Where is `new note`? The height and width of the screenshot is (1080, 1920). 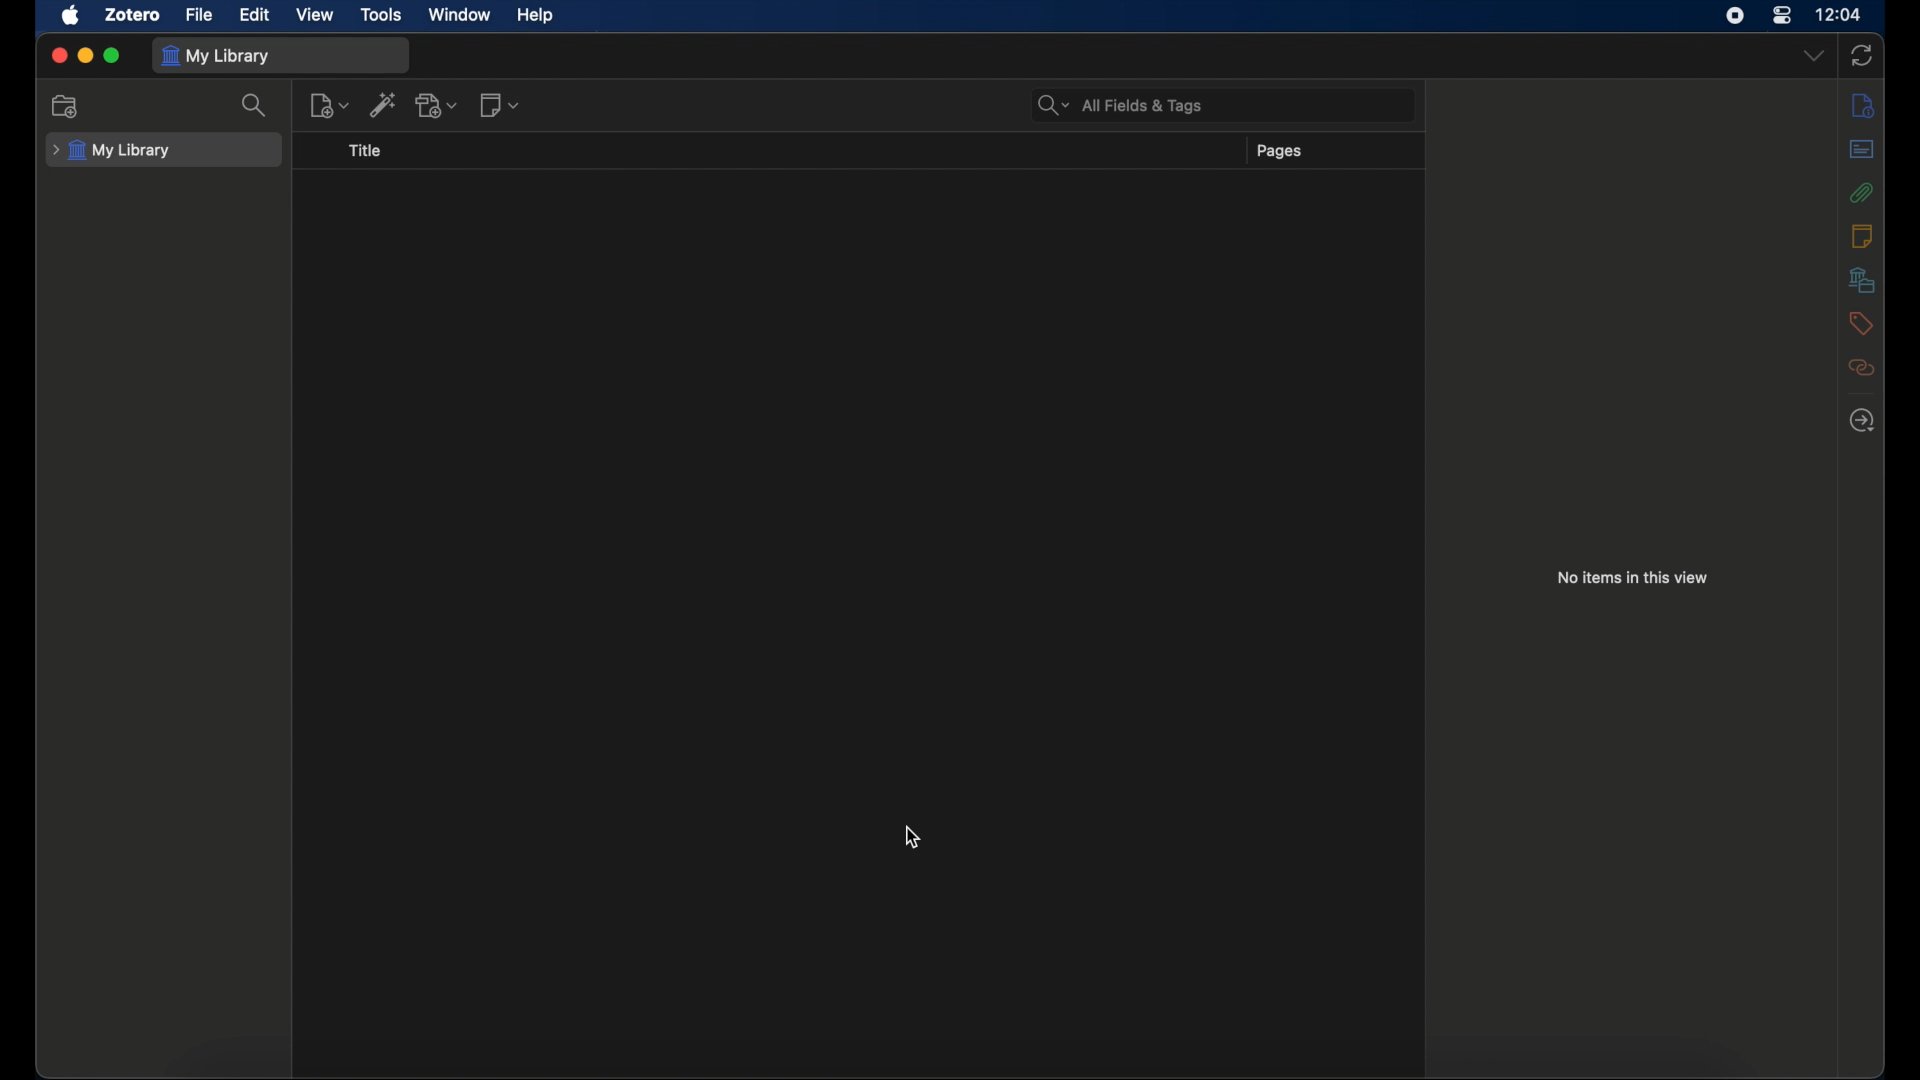
new note is located at coordinates (499, 104).